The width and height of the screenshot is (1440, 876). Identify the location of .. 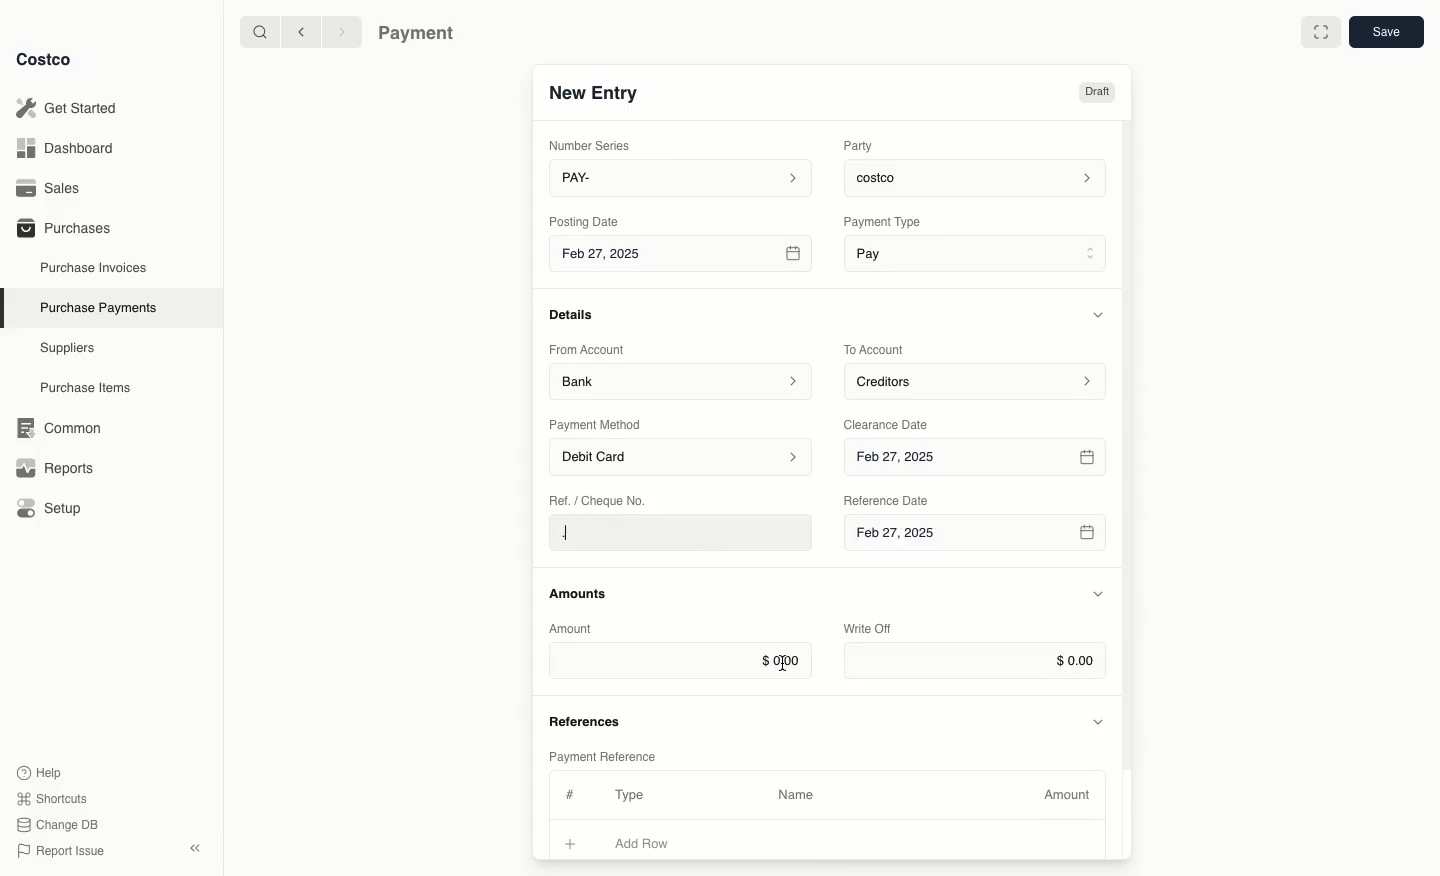
(623, 533).